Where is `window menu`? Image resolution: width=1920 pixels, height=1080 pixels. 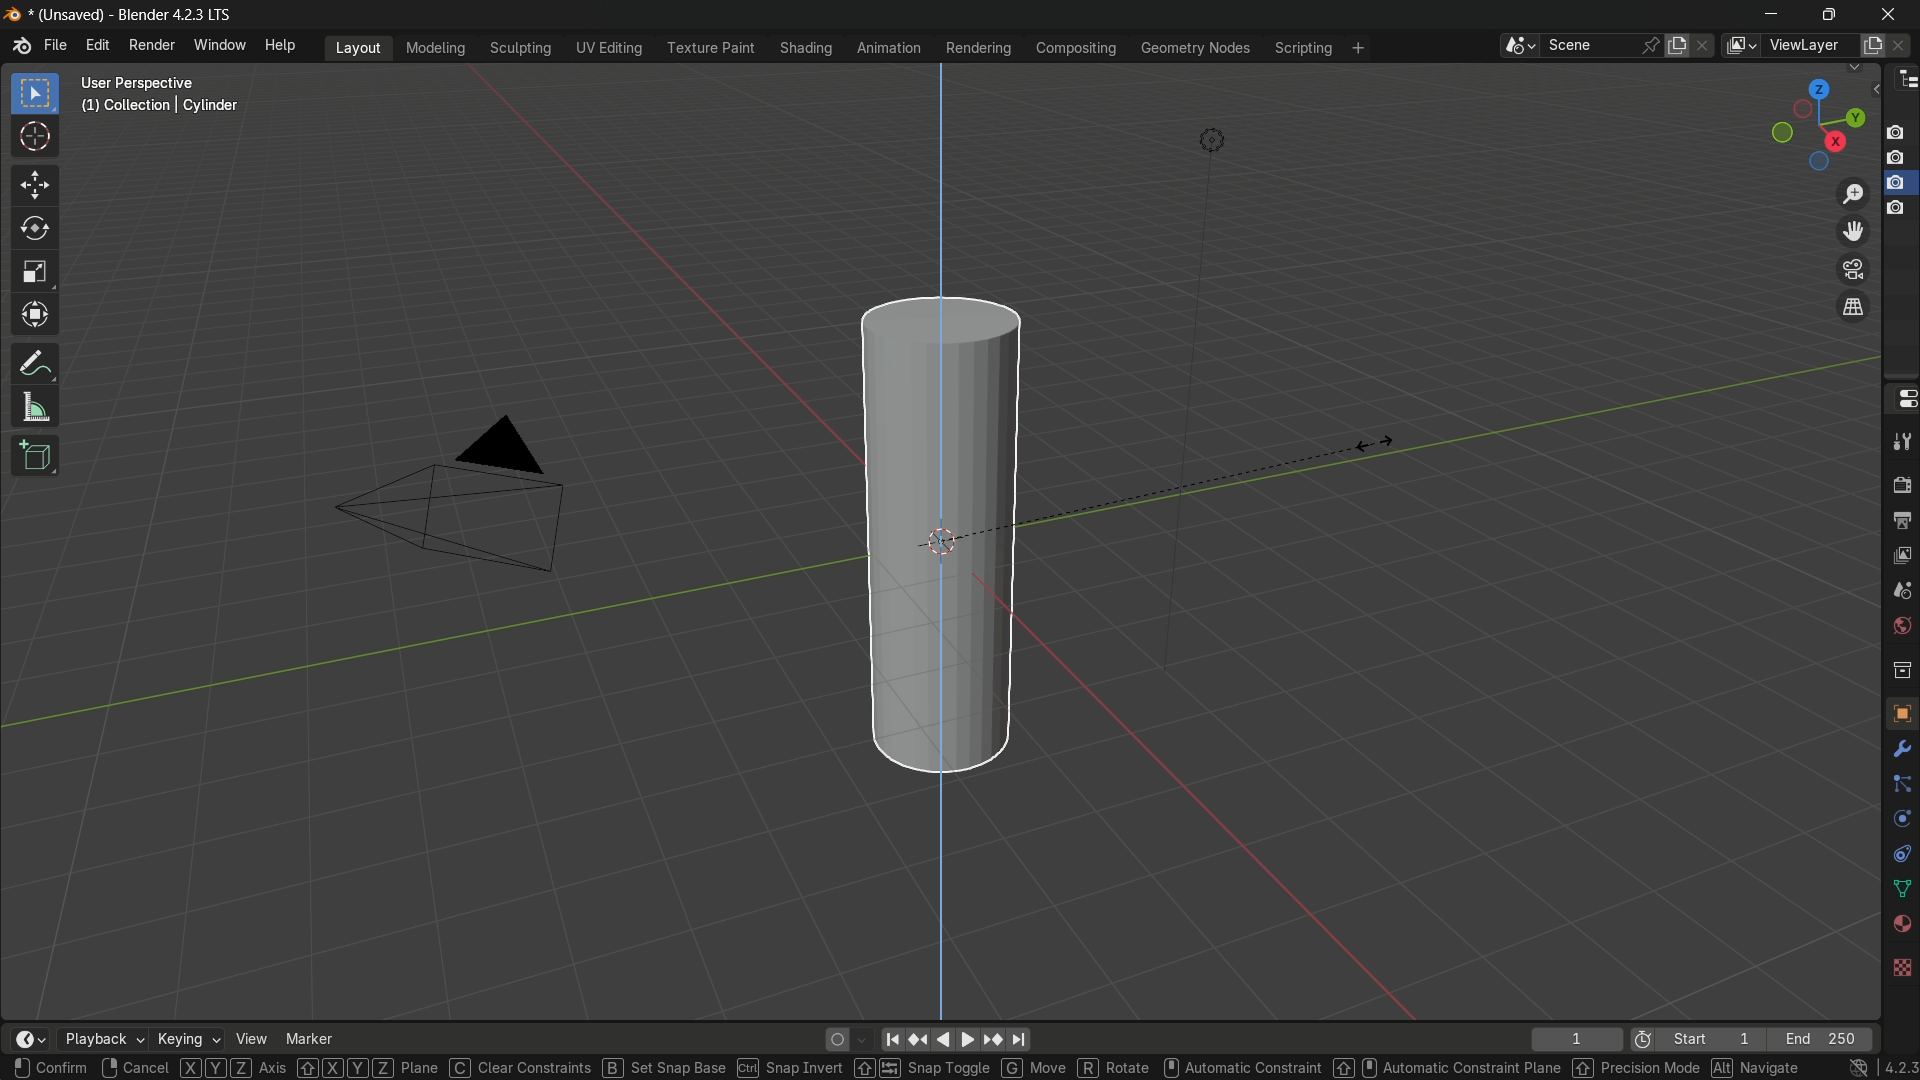 window menu is located at coordinates (221, 47).